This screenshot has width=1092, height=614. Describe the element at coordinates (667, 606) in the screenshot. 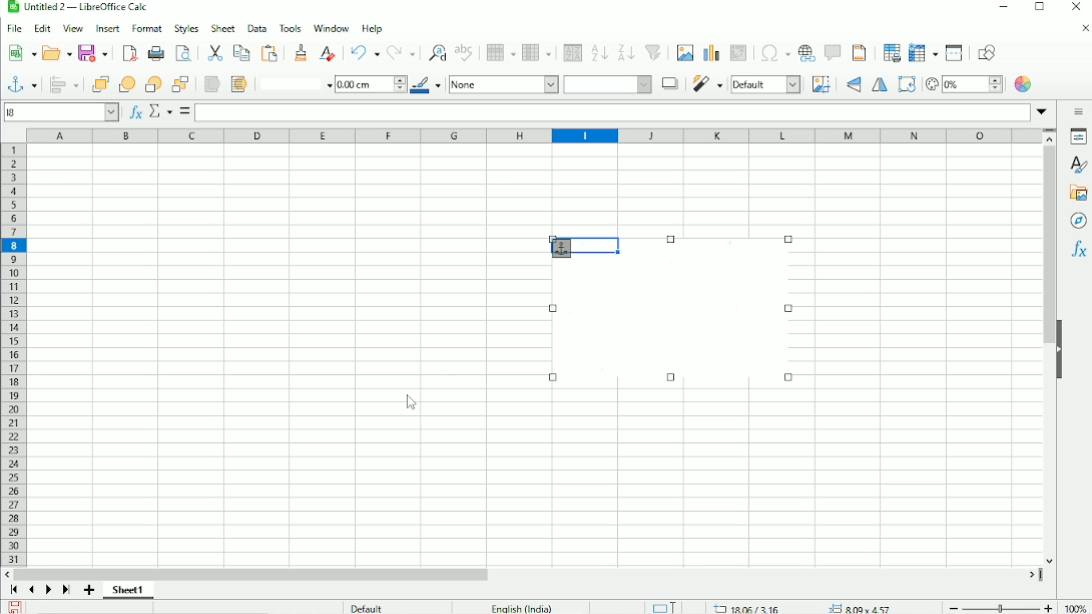

I see `Standard selection` at that location.